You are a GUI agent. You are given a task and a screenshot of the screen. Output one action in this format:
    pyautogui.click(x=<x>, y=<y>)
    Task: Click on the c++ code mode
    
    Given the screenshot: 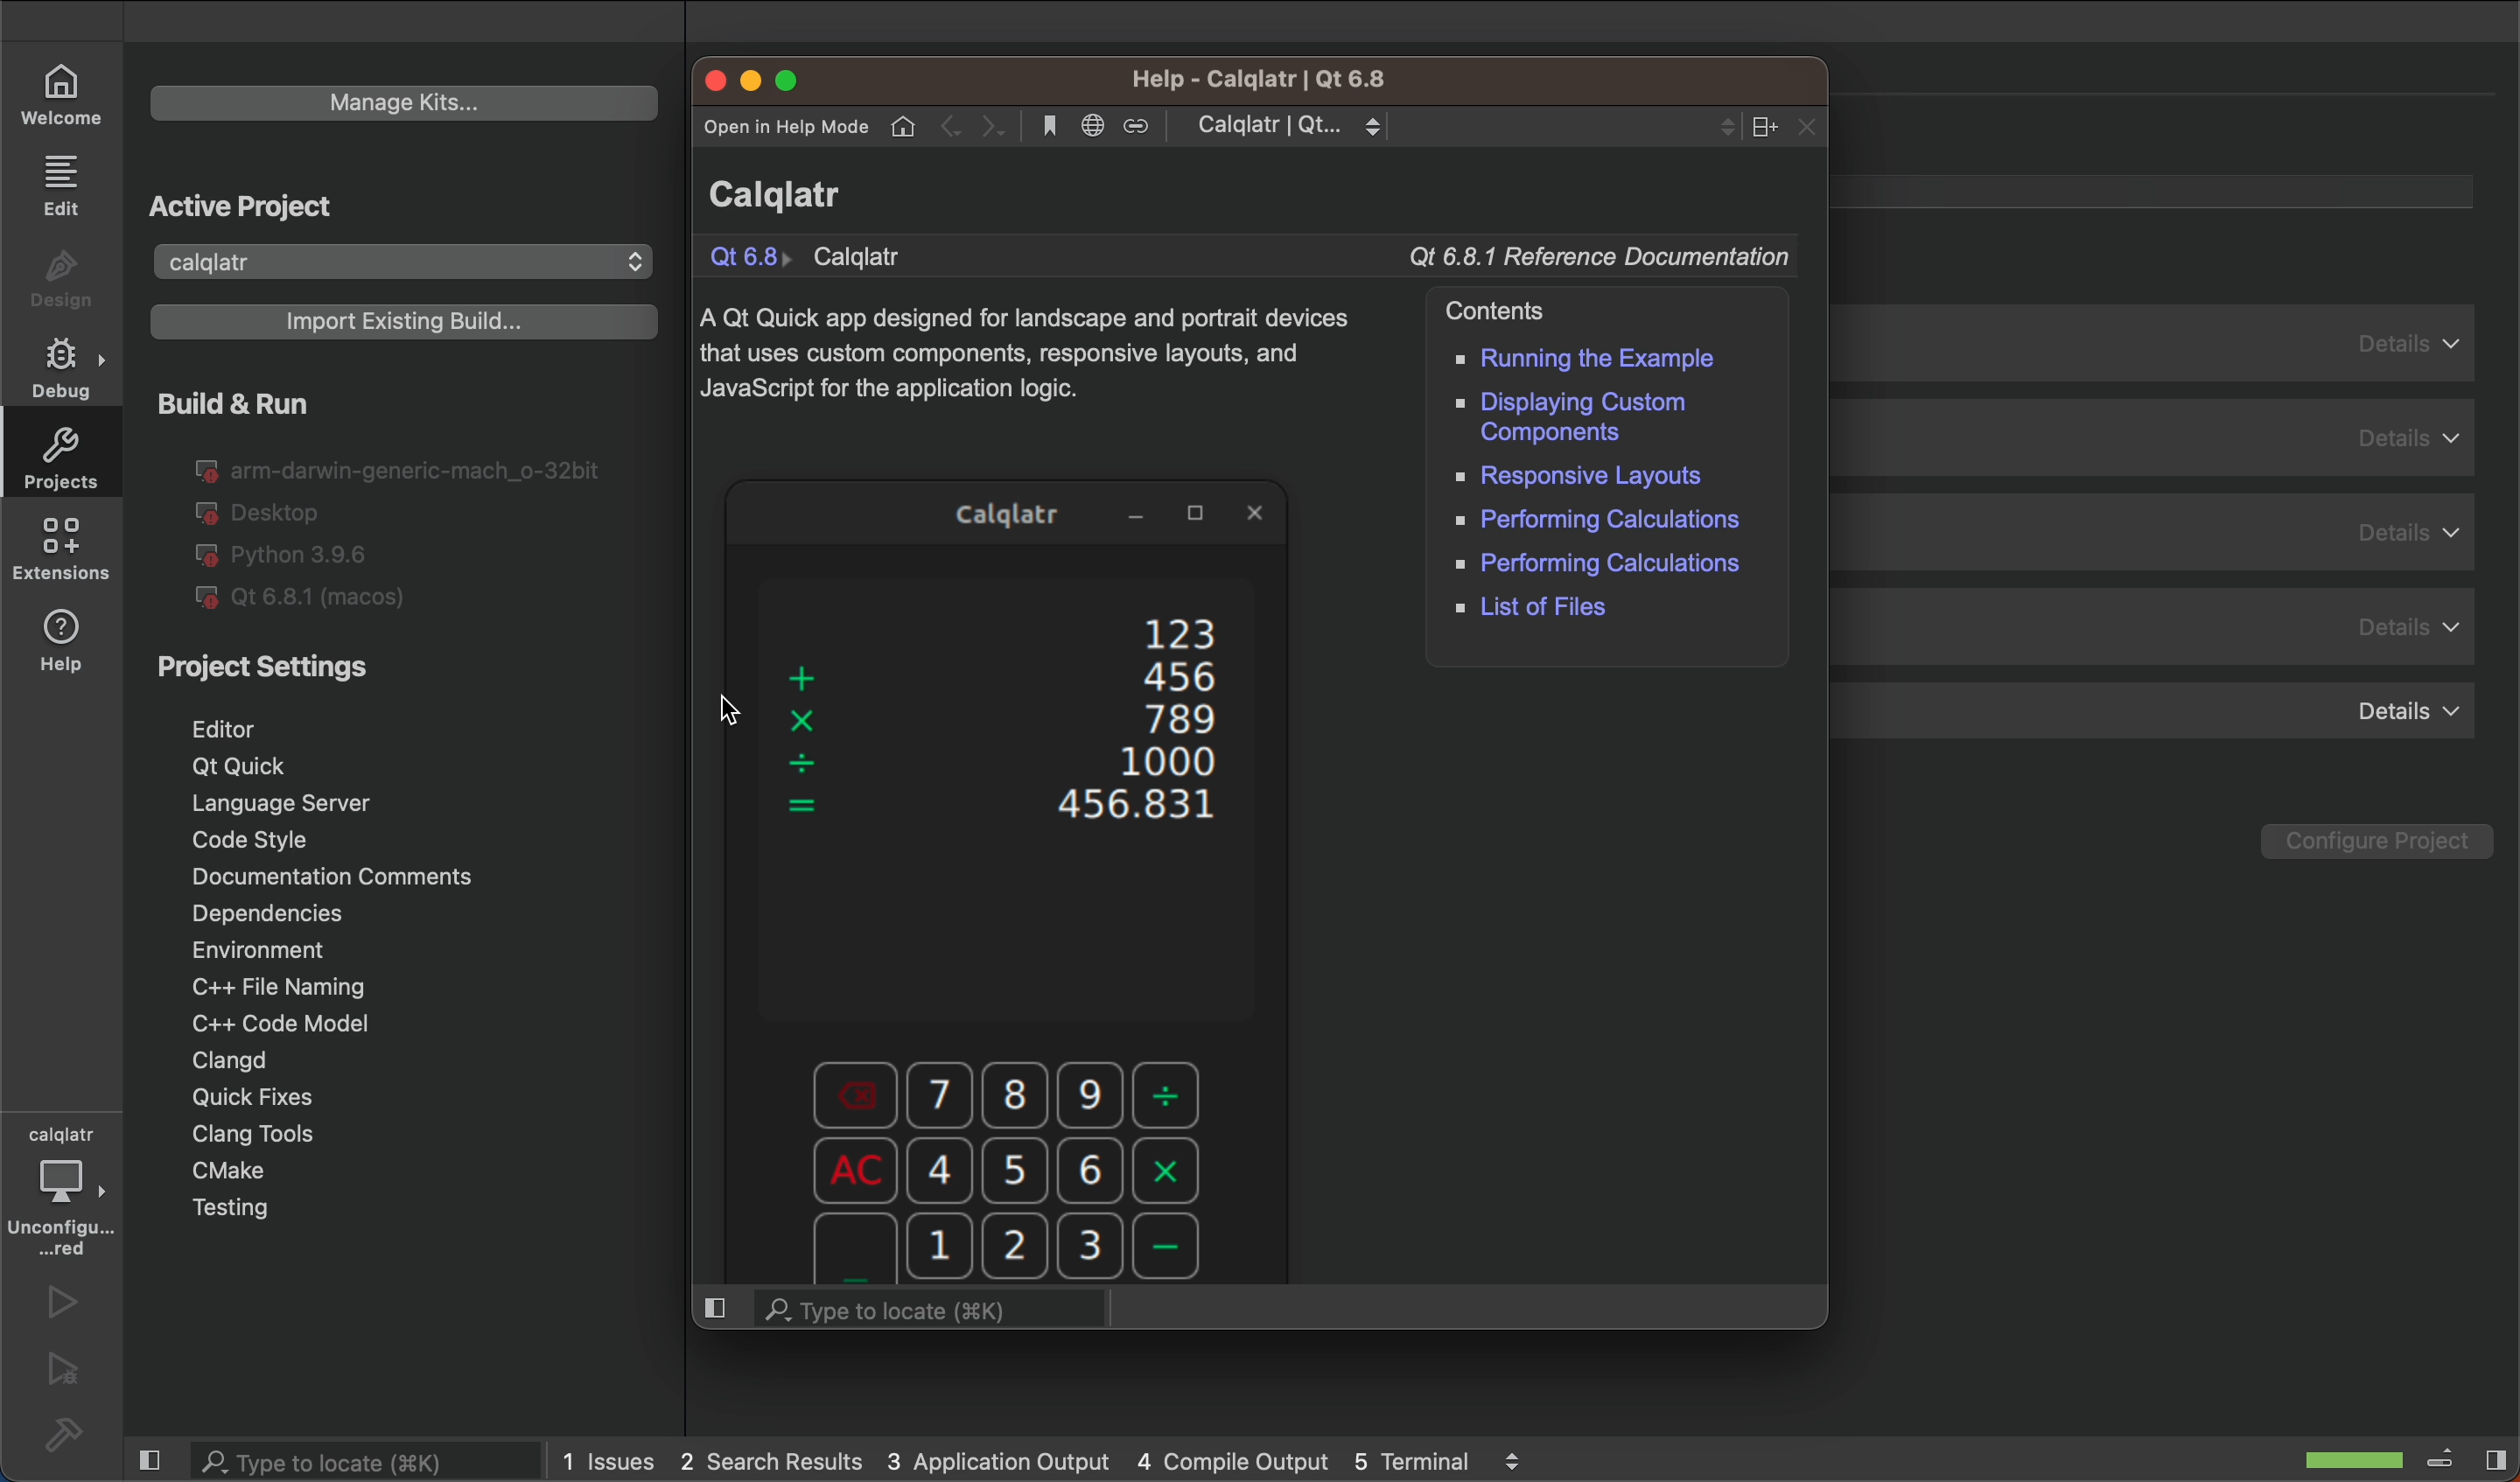 What is the action you would take?
    pyautogui.click(x=276, y=1022)
    